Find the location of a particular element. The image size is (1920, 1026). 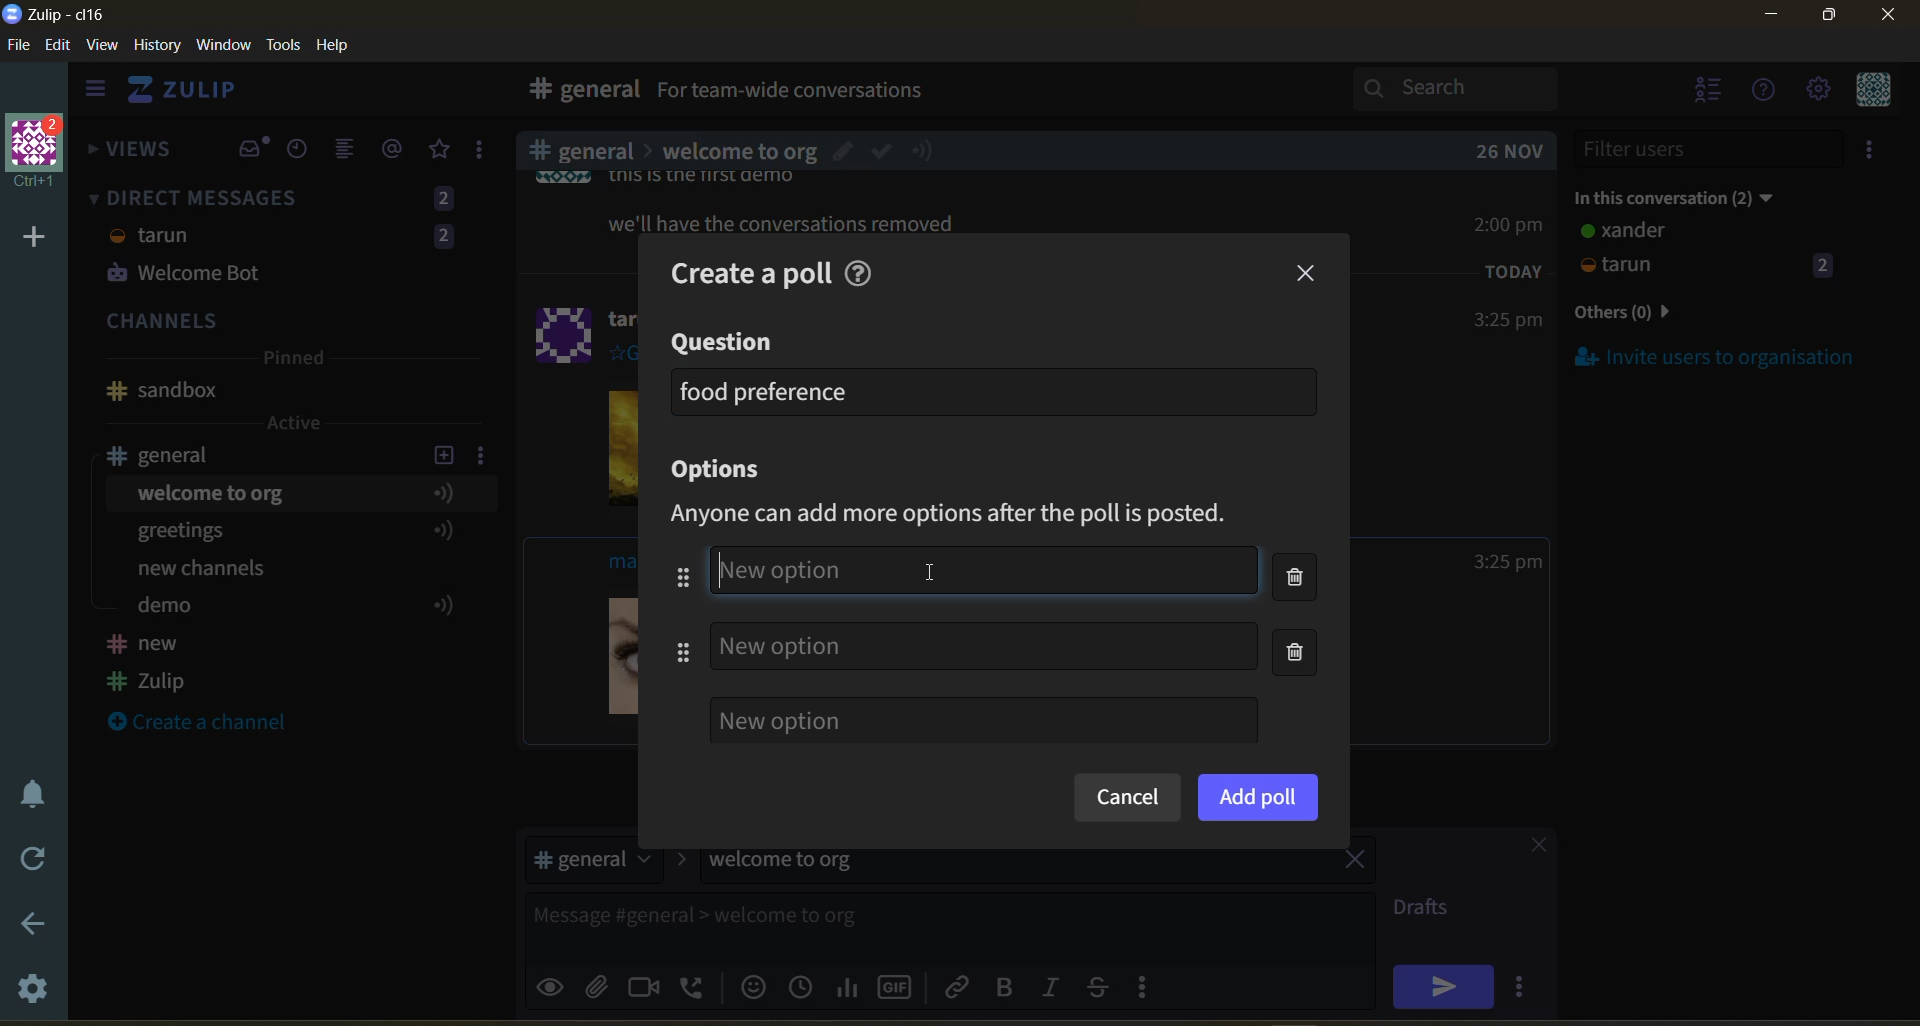

cancel is located at coordinates (1126, 799).